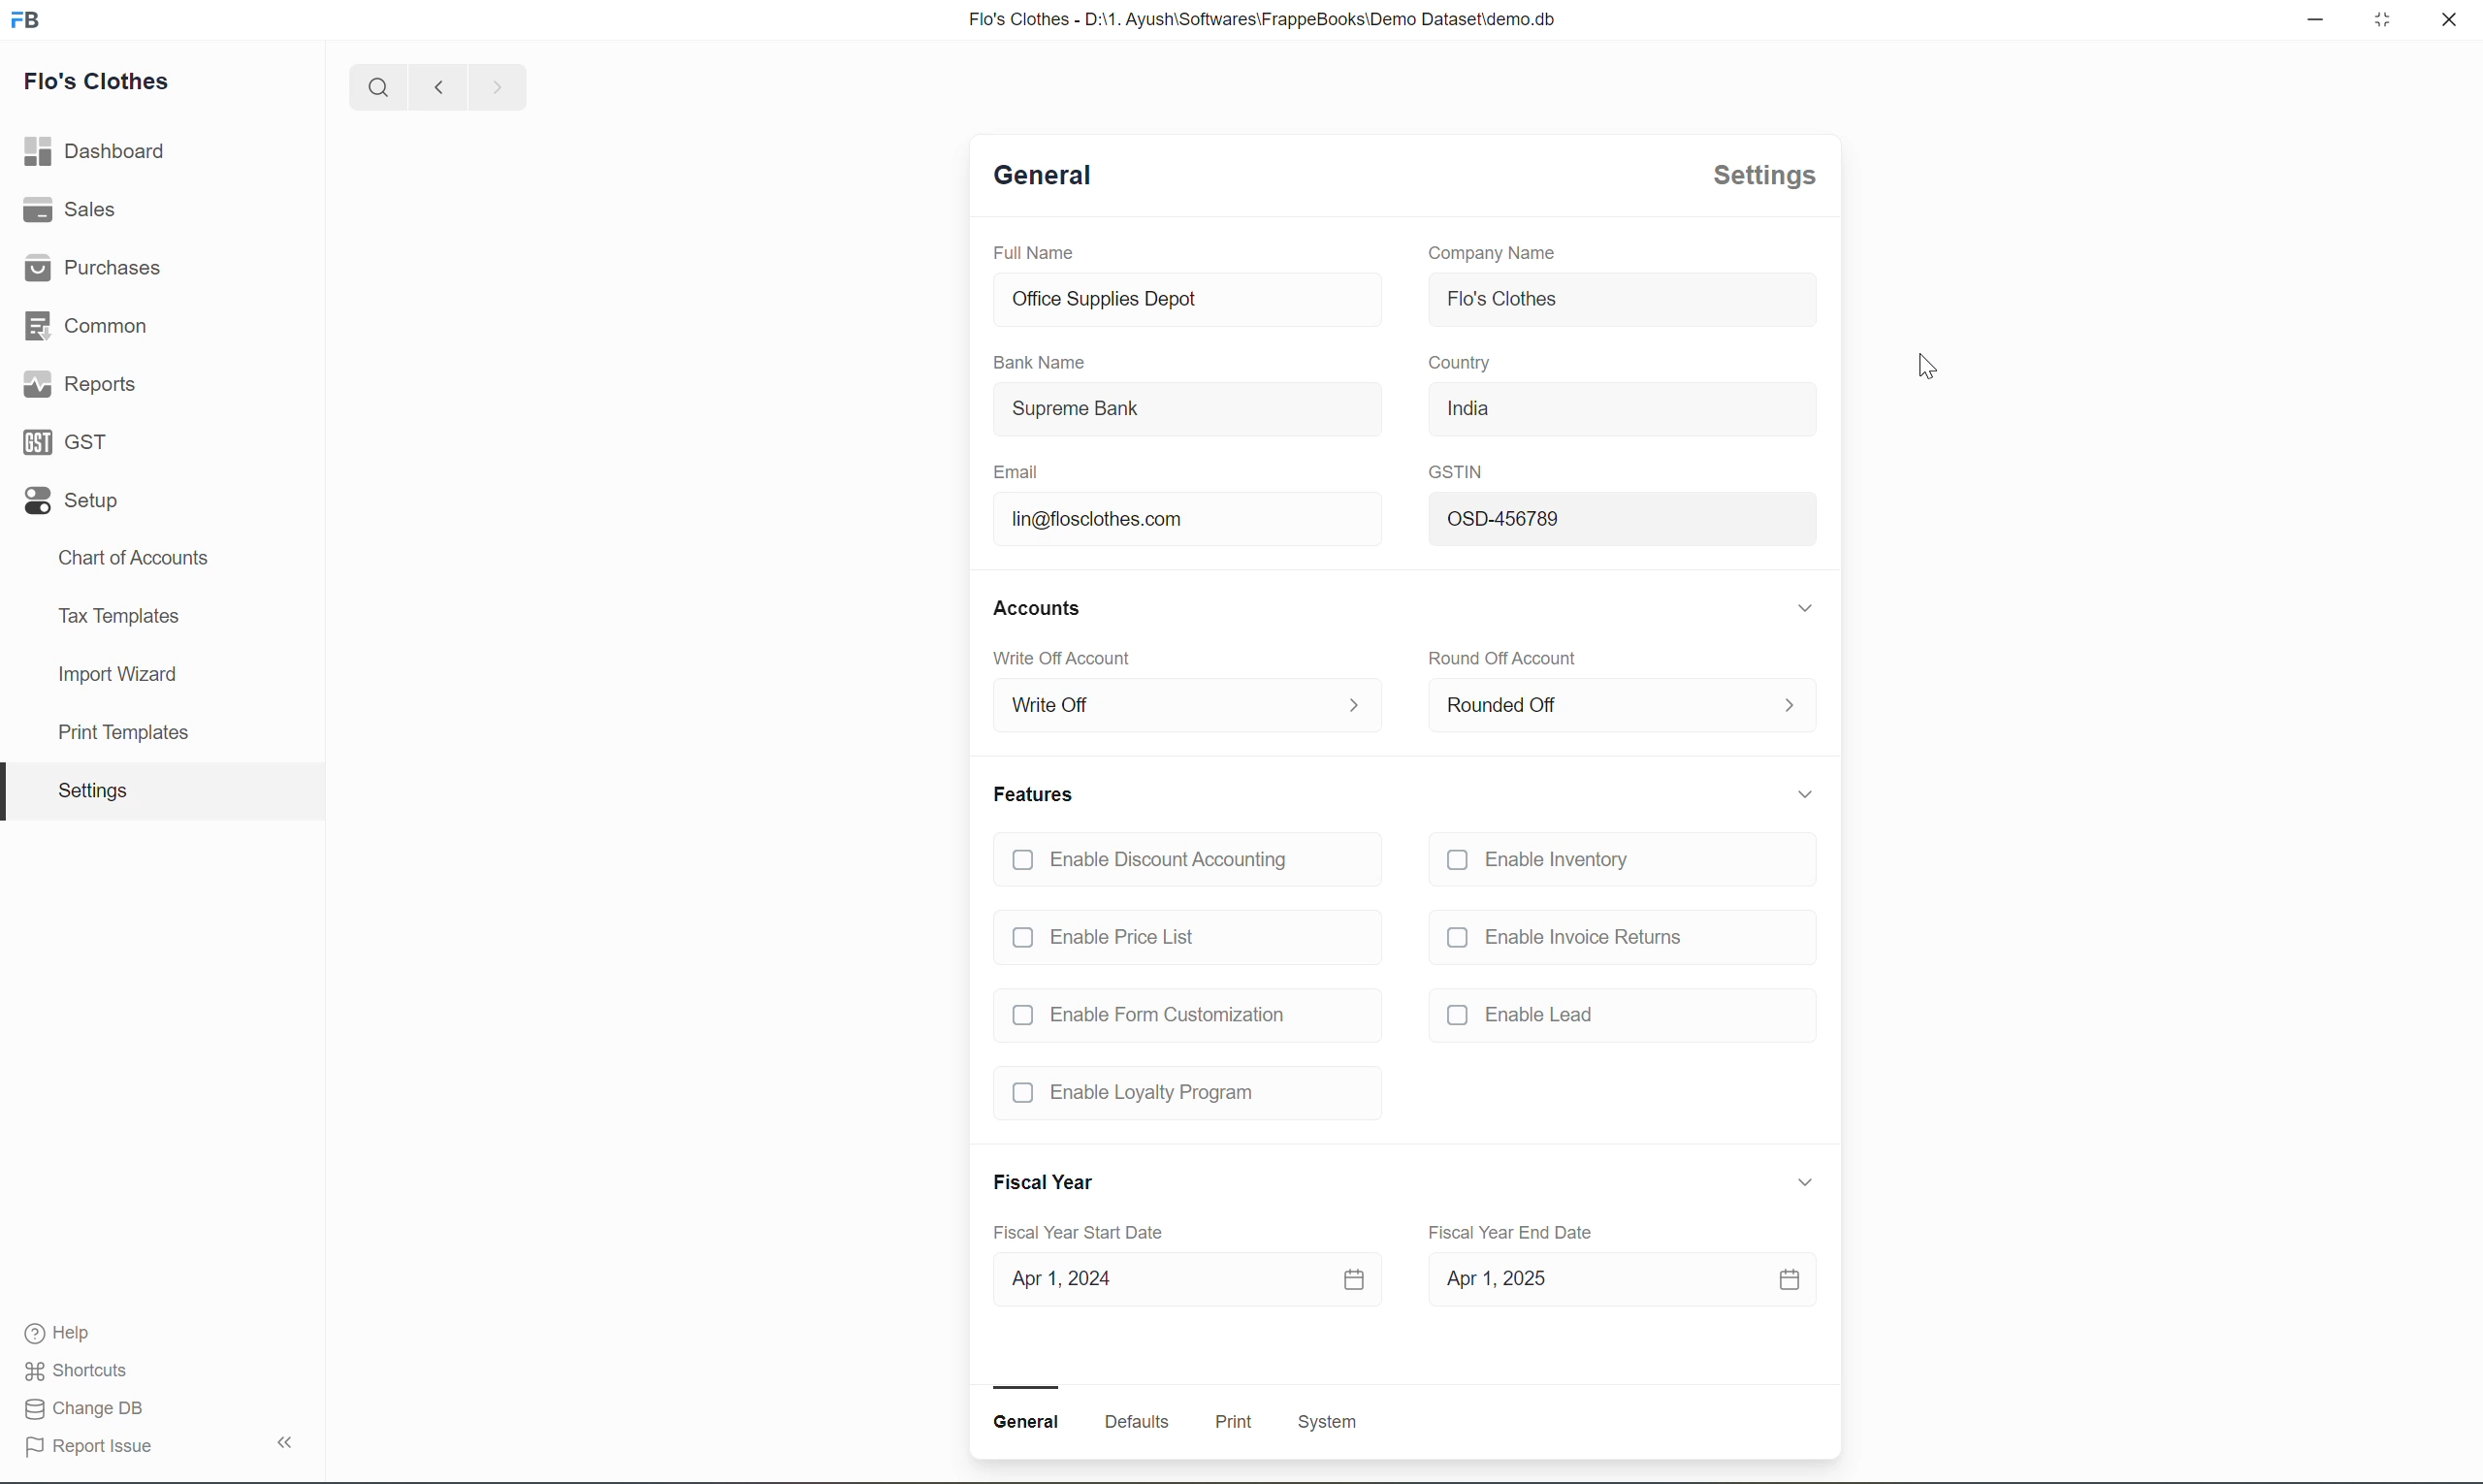 This screenshot has height=1484, width=2483. I want to click on Email, so click(1018, 471).